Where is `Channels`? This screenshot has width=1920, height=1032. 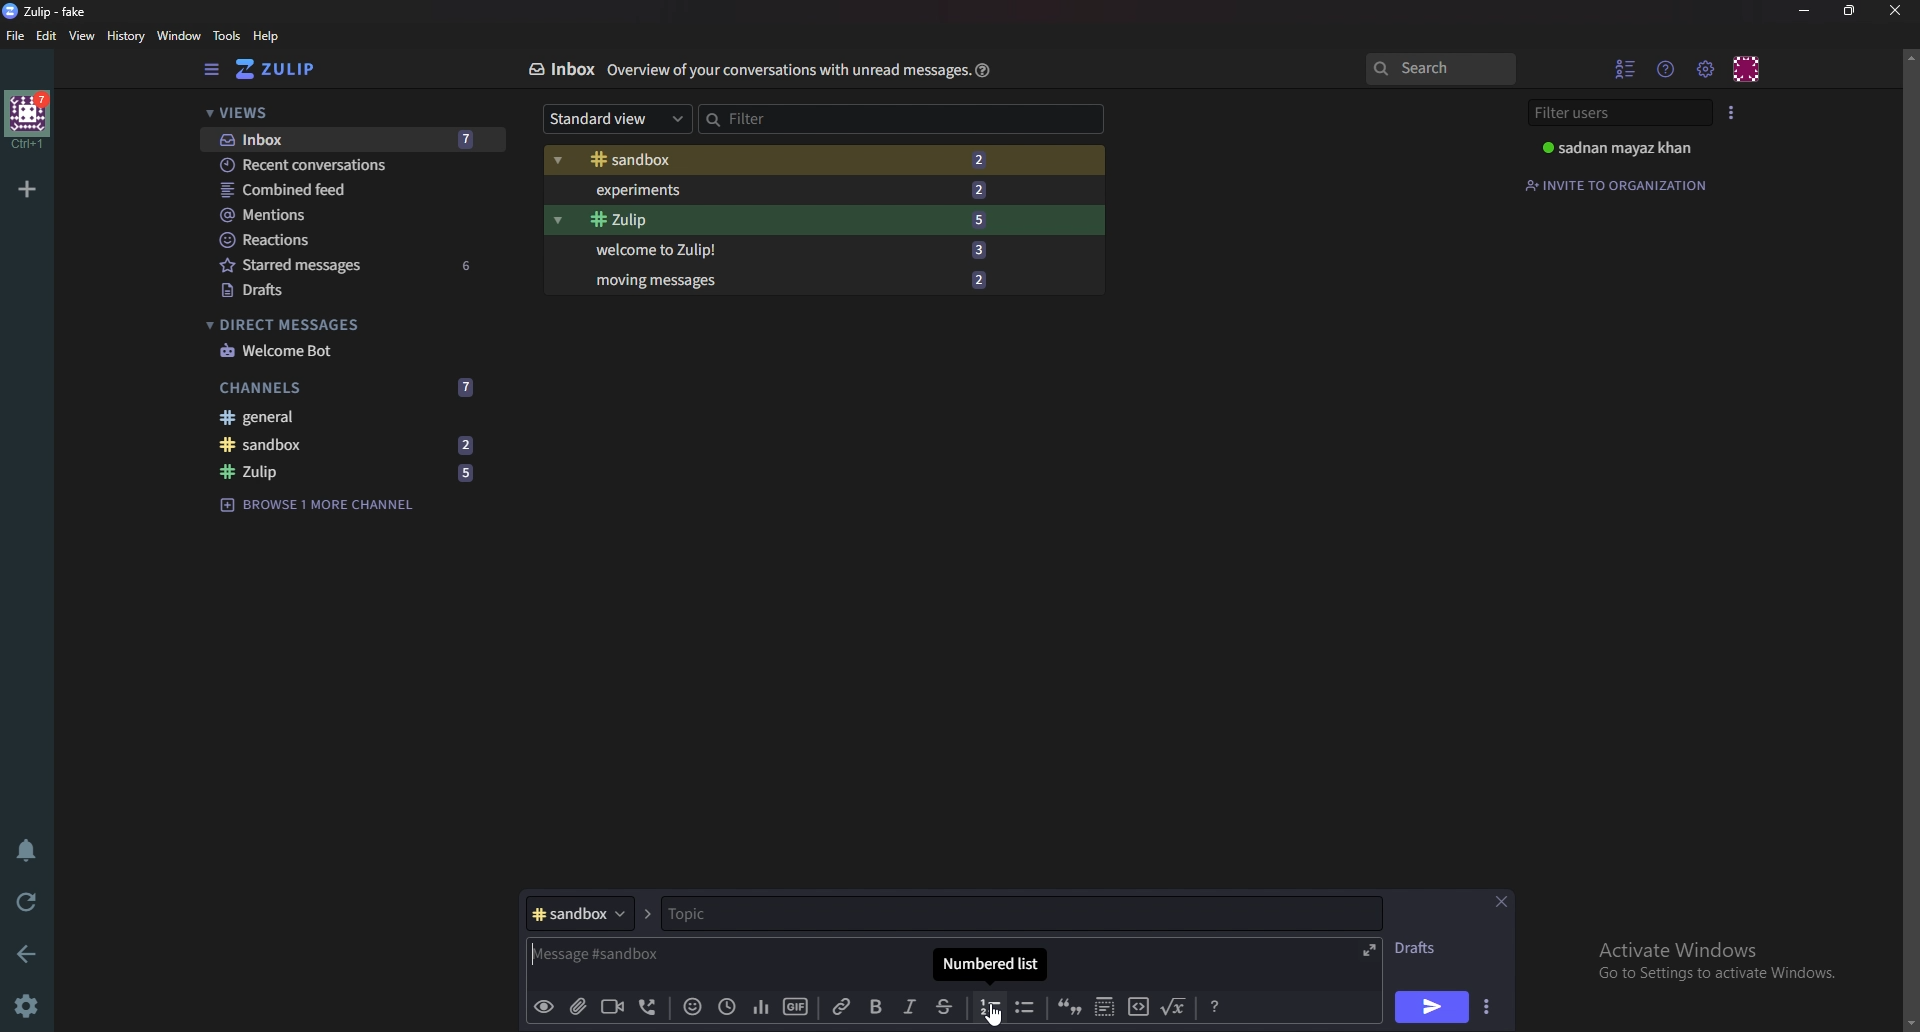 Channels is located at coordinates (351, 385).